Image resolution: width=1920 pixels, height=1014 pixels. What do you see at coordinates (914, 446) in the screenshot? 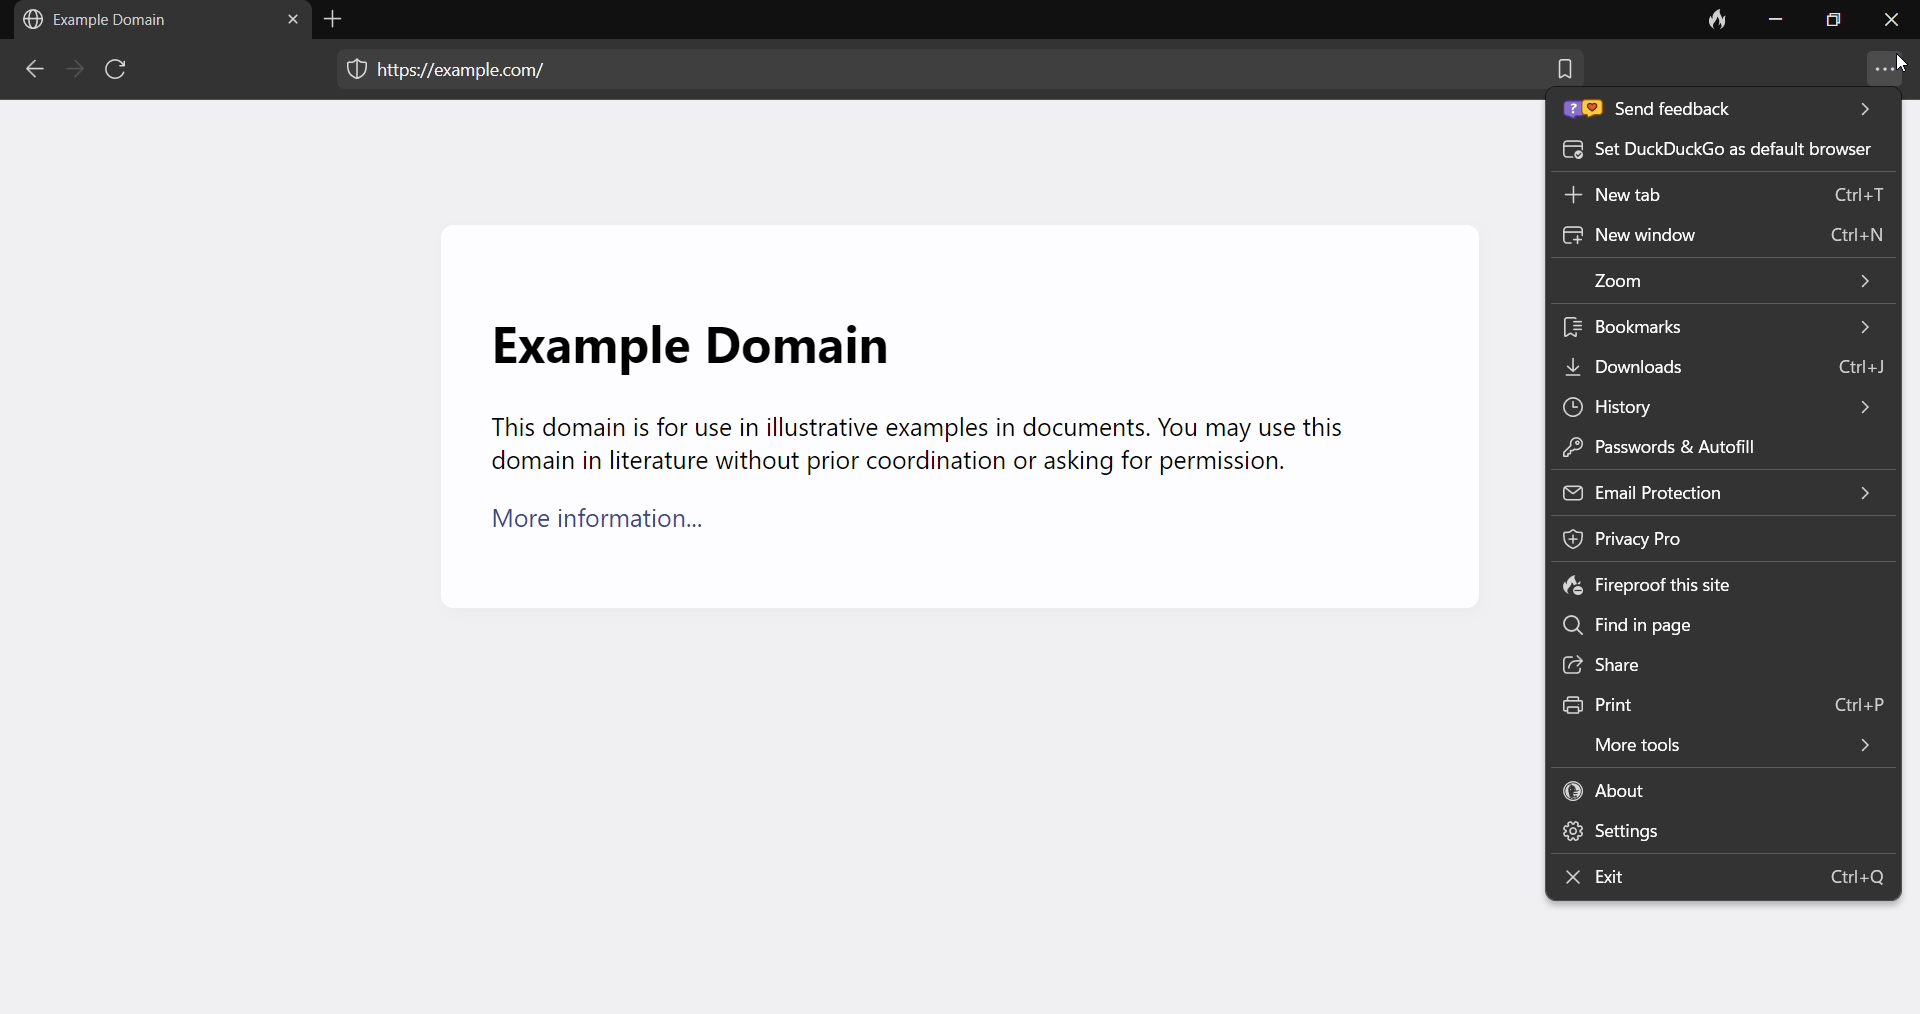
I see `This domain is for use in illustrative examples in documents. You may use this
domain in literature without prior coordination or asking for permission.` at bounding box center [914, 446].